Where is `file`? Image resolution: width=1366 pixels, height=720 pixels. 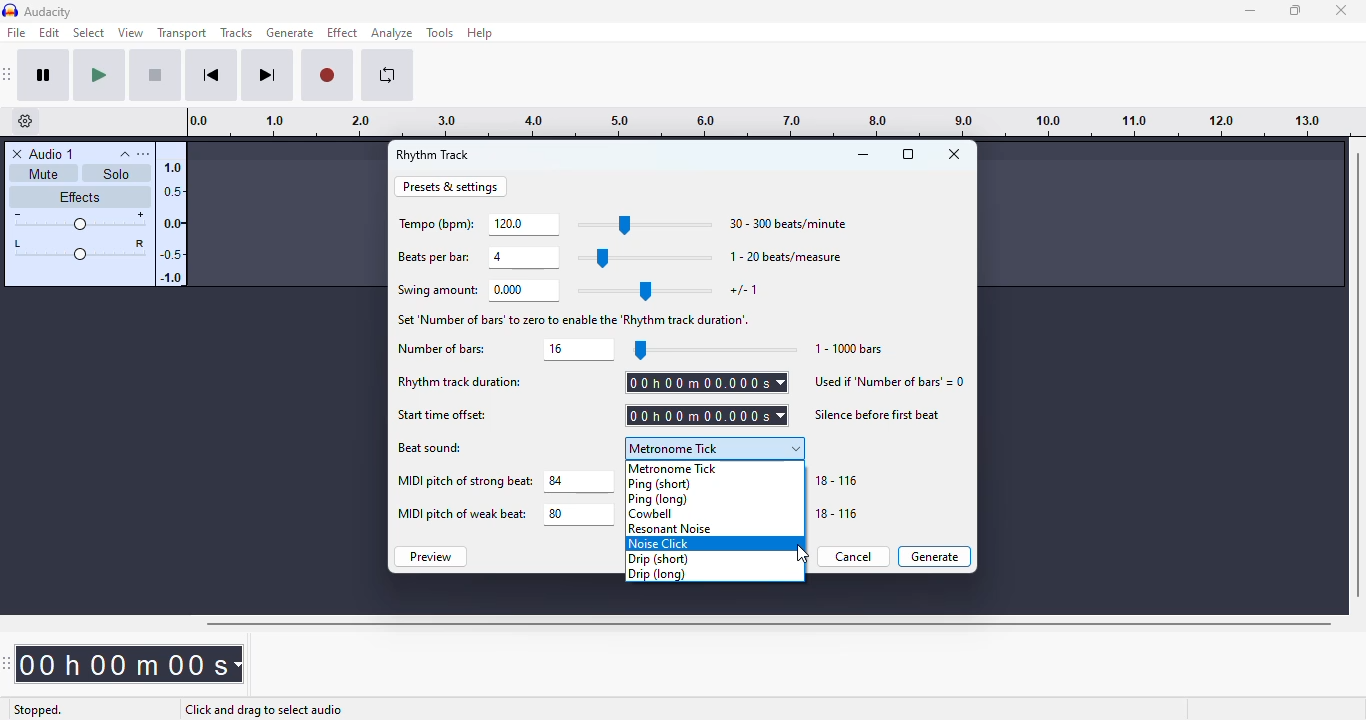
file is located at coordinates (16, 31).